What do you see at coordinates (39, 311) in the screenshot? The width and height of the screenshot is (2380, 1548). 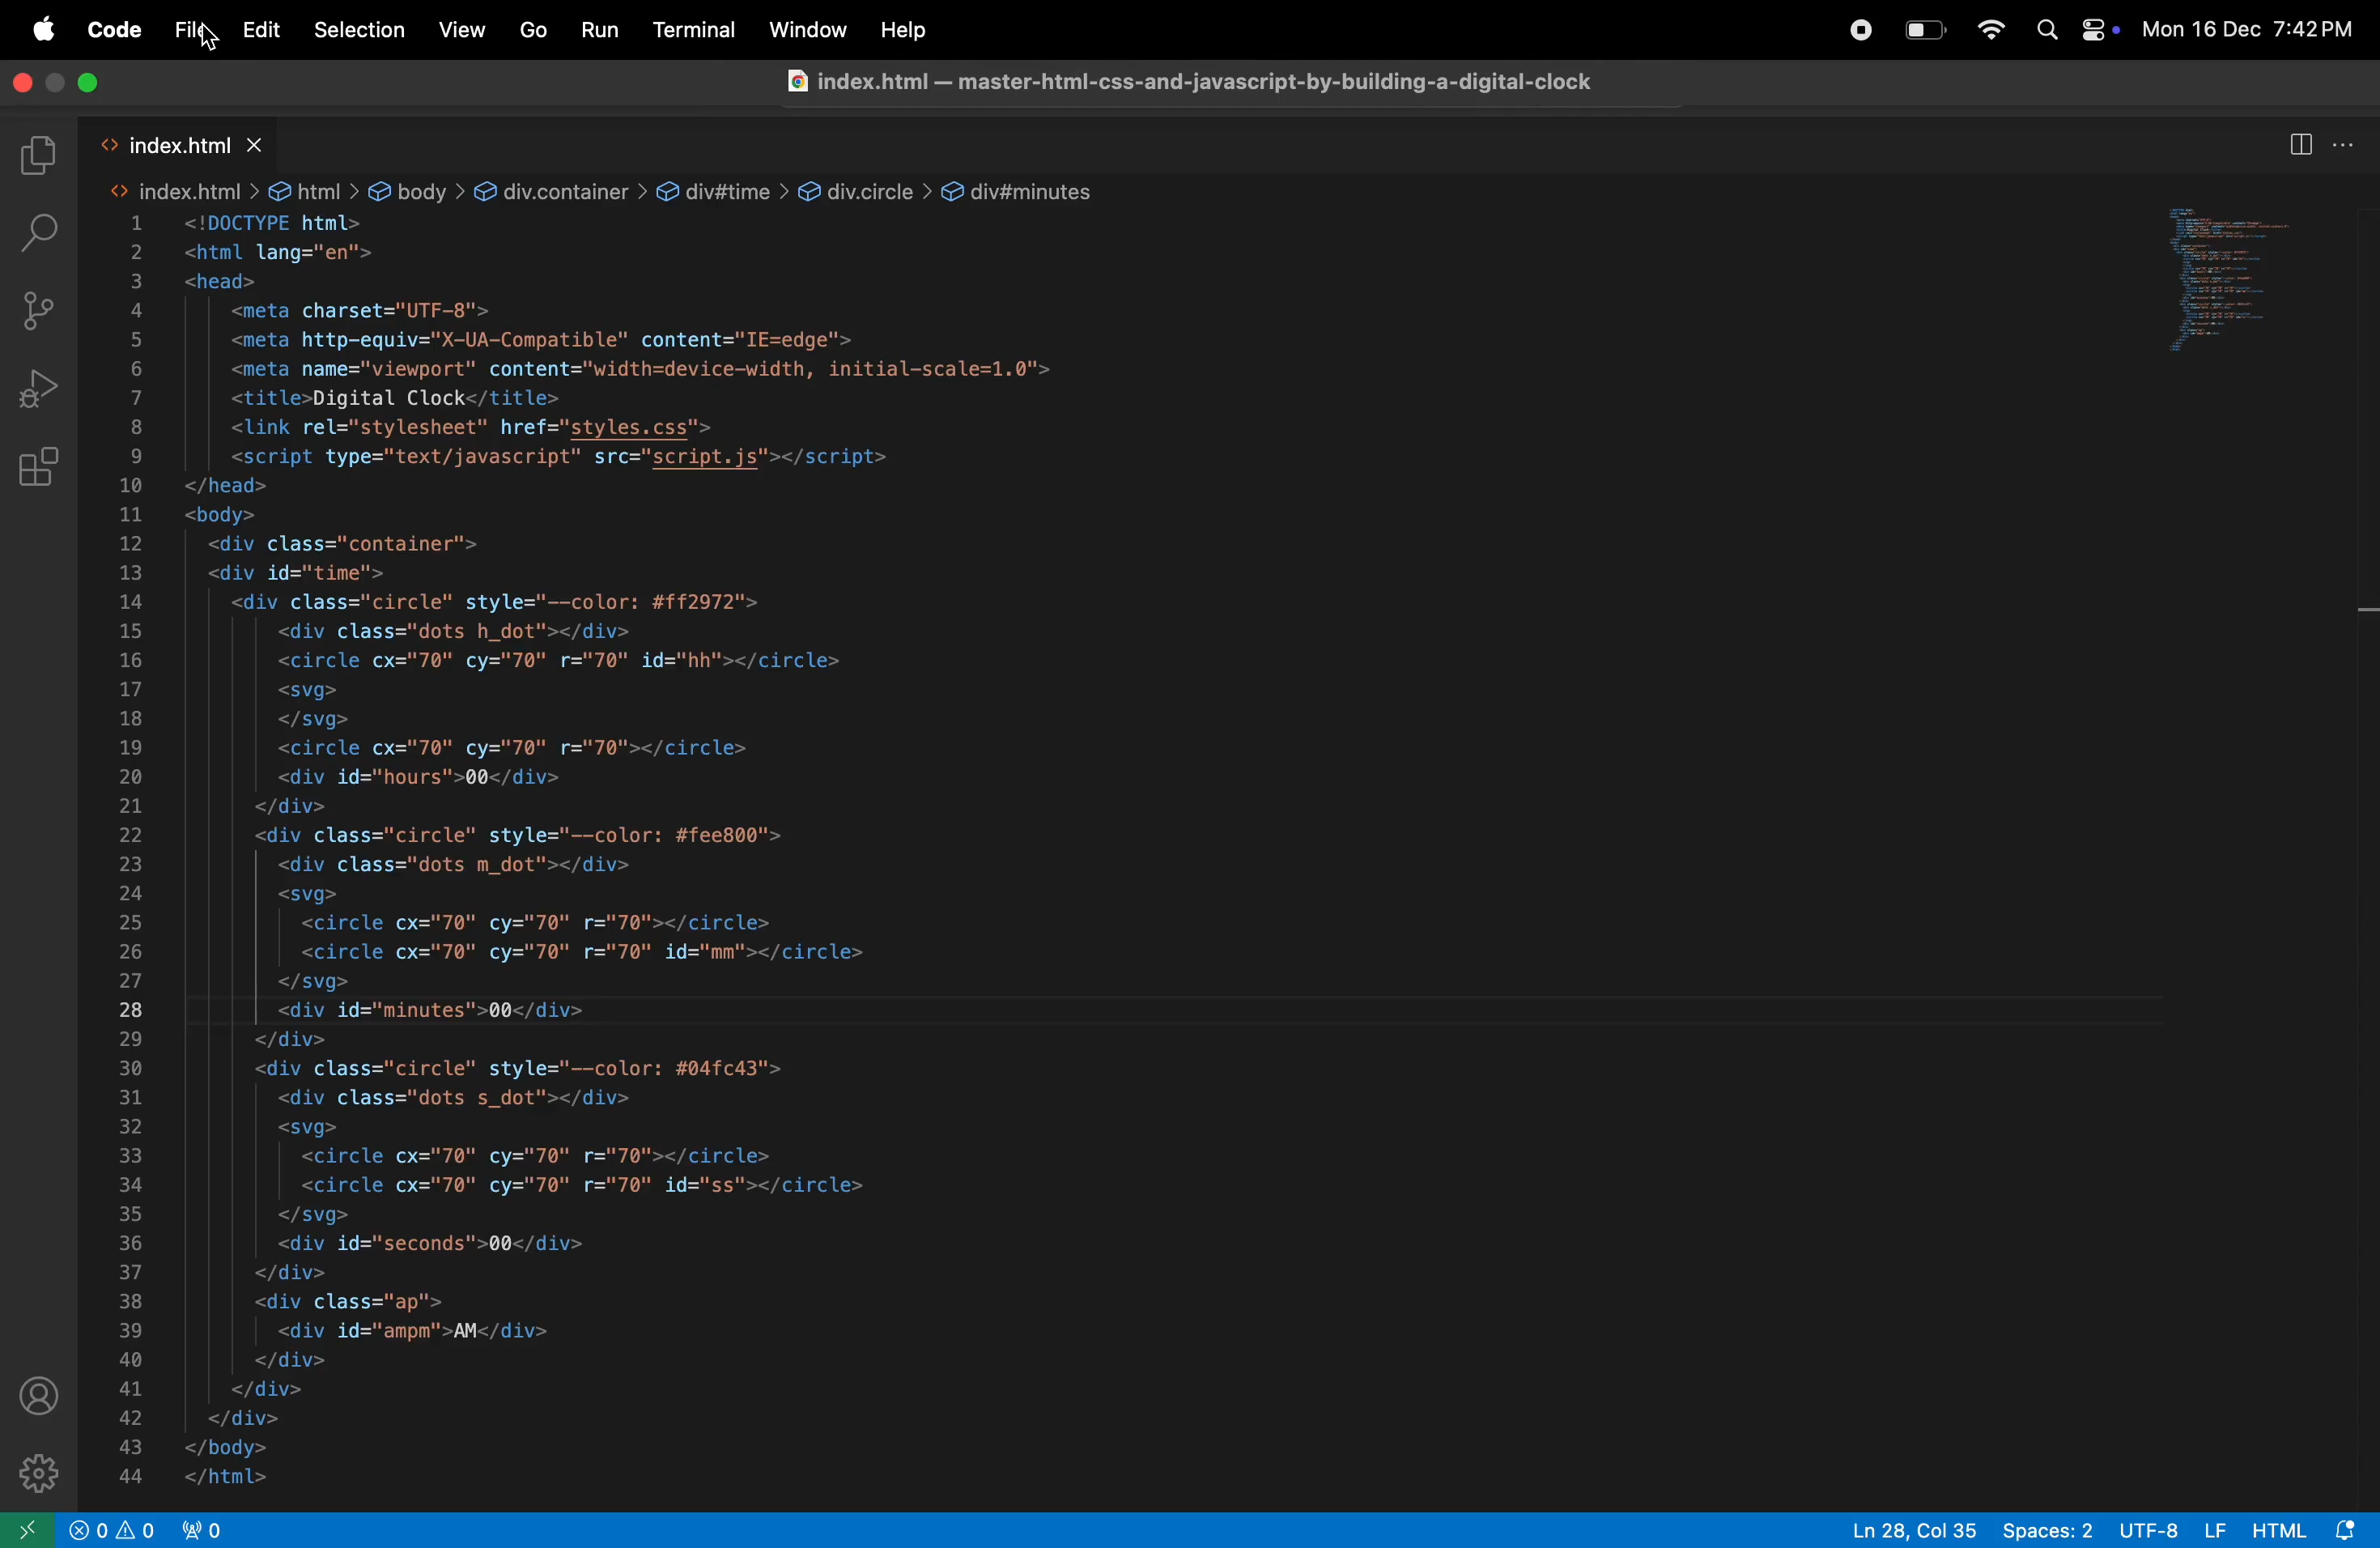 I see `source control` at bounding box center [39, 311].